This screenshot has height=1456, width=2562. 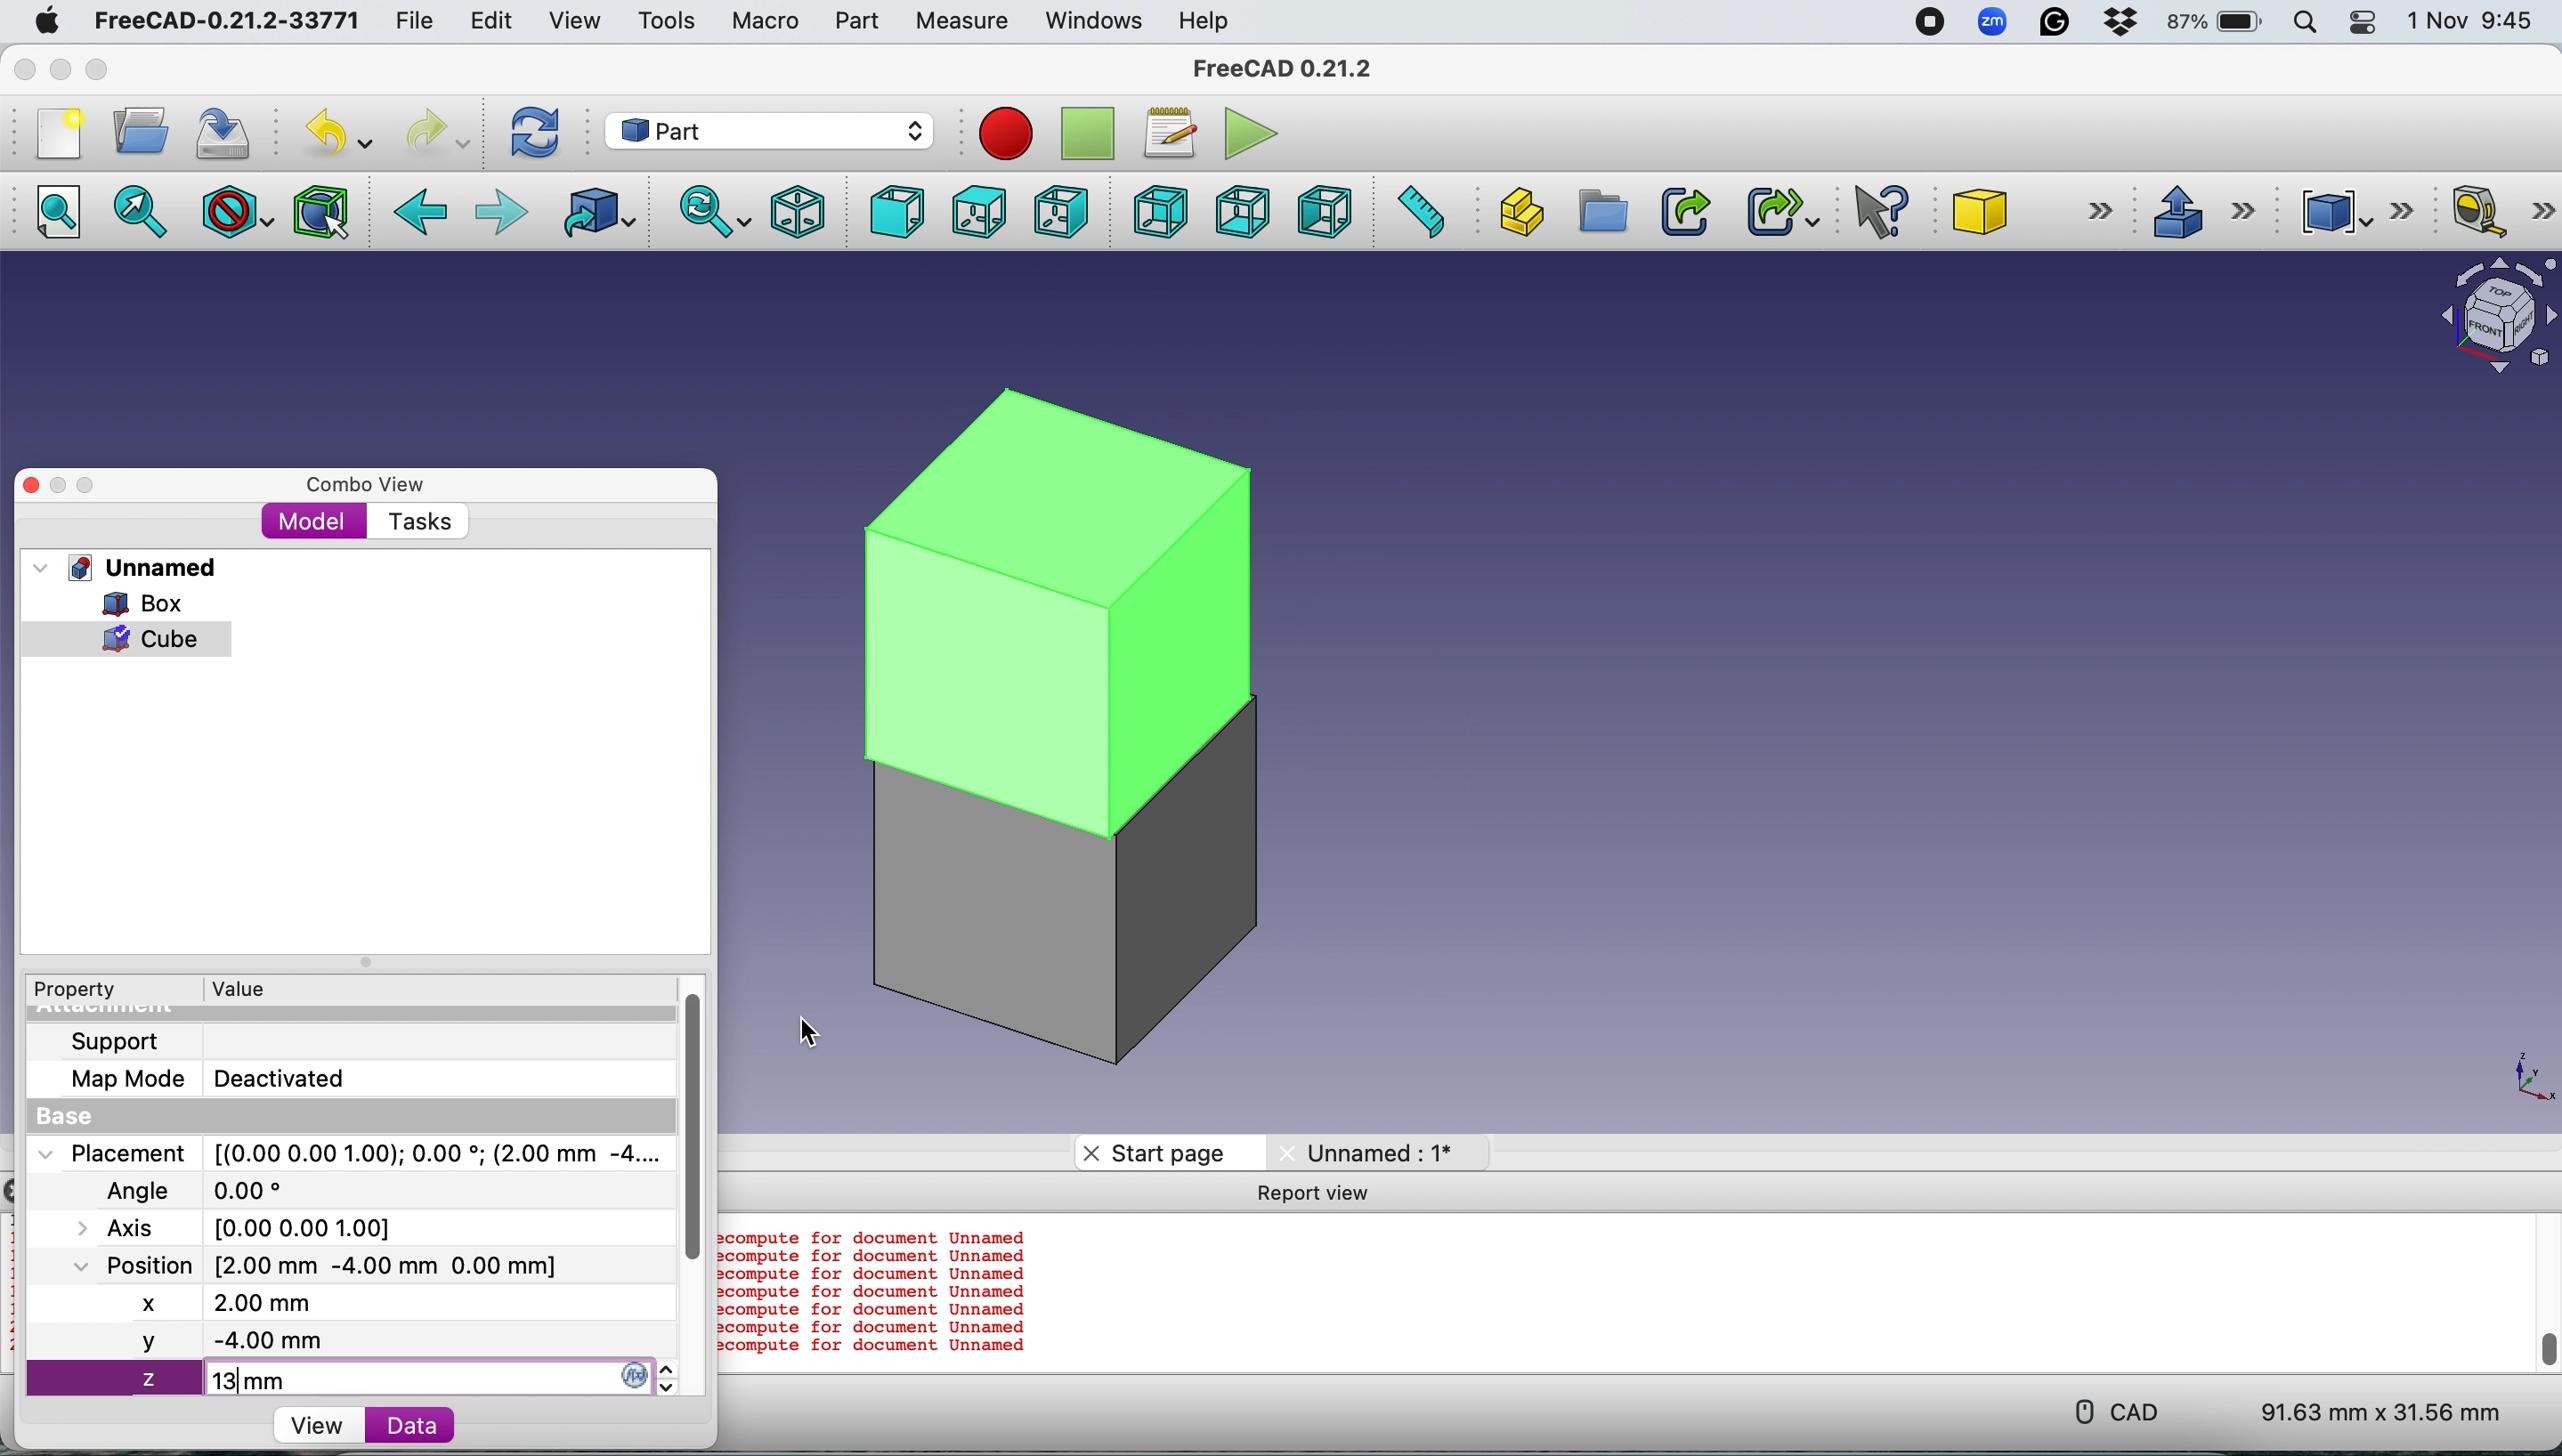 I want to click on Unnamed, so click(x=148, y=567).